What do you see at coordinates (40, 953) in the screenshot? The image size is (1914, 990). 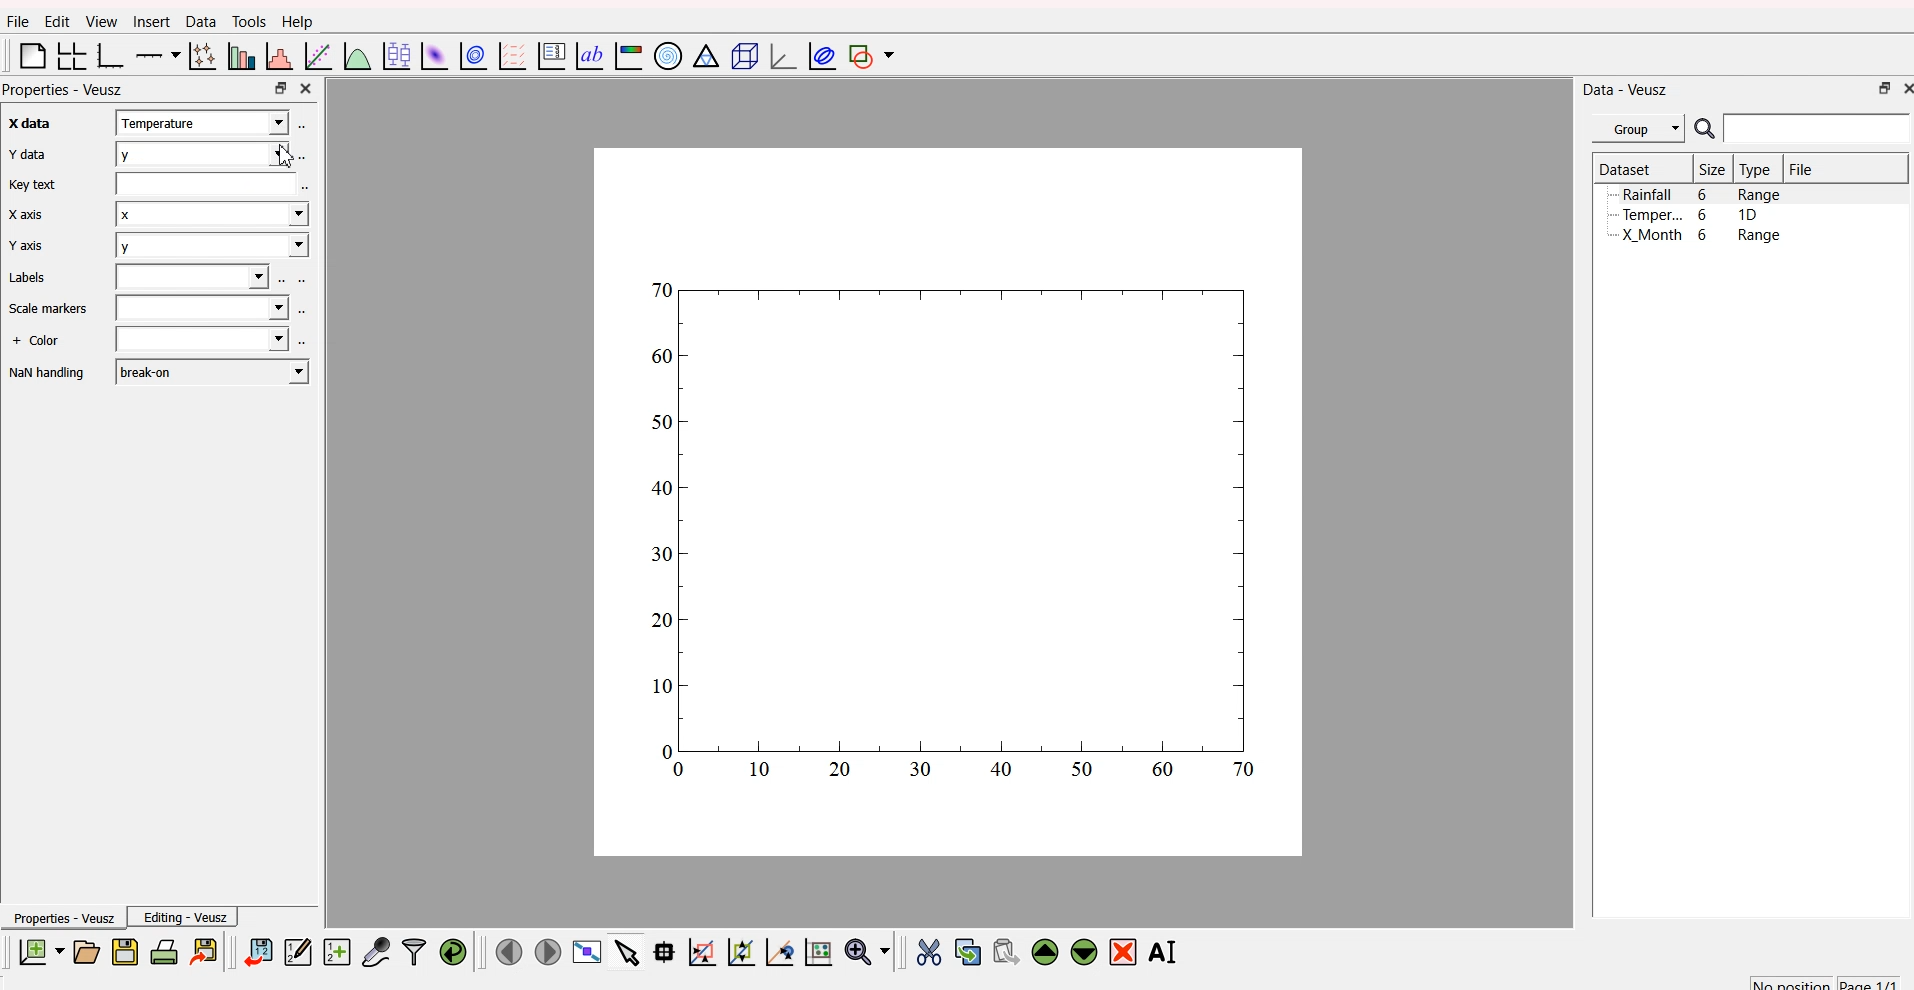 I see `new document` at bounding box center [40, 953].